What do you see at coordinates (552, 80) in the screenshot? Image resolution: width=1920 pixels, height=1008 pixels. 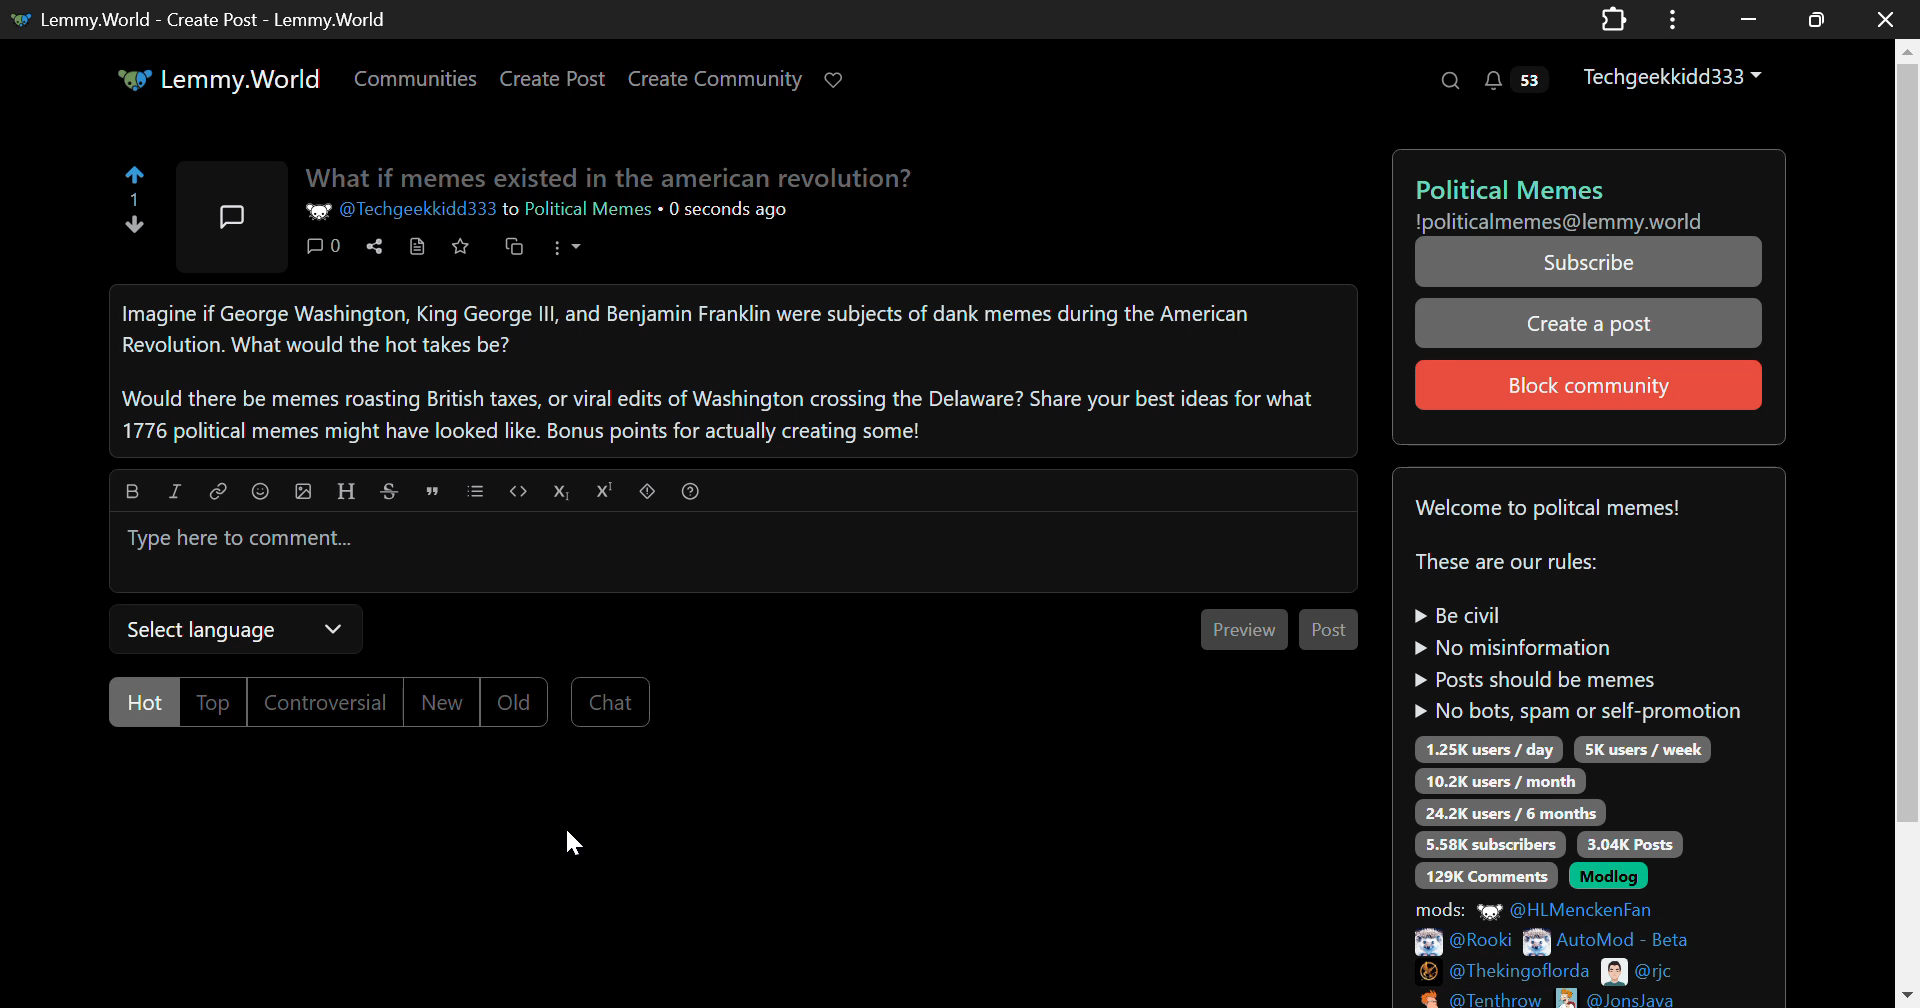 I see `Create Post Page Link` at bounding box center [552, 80].